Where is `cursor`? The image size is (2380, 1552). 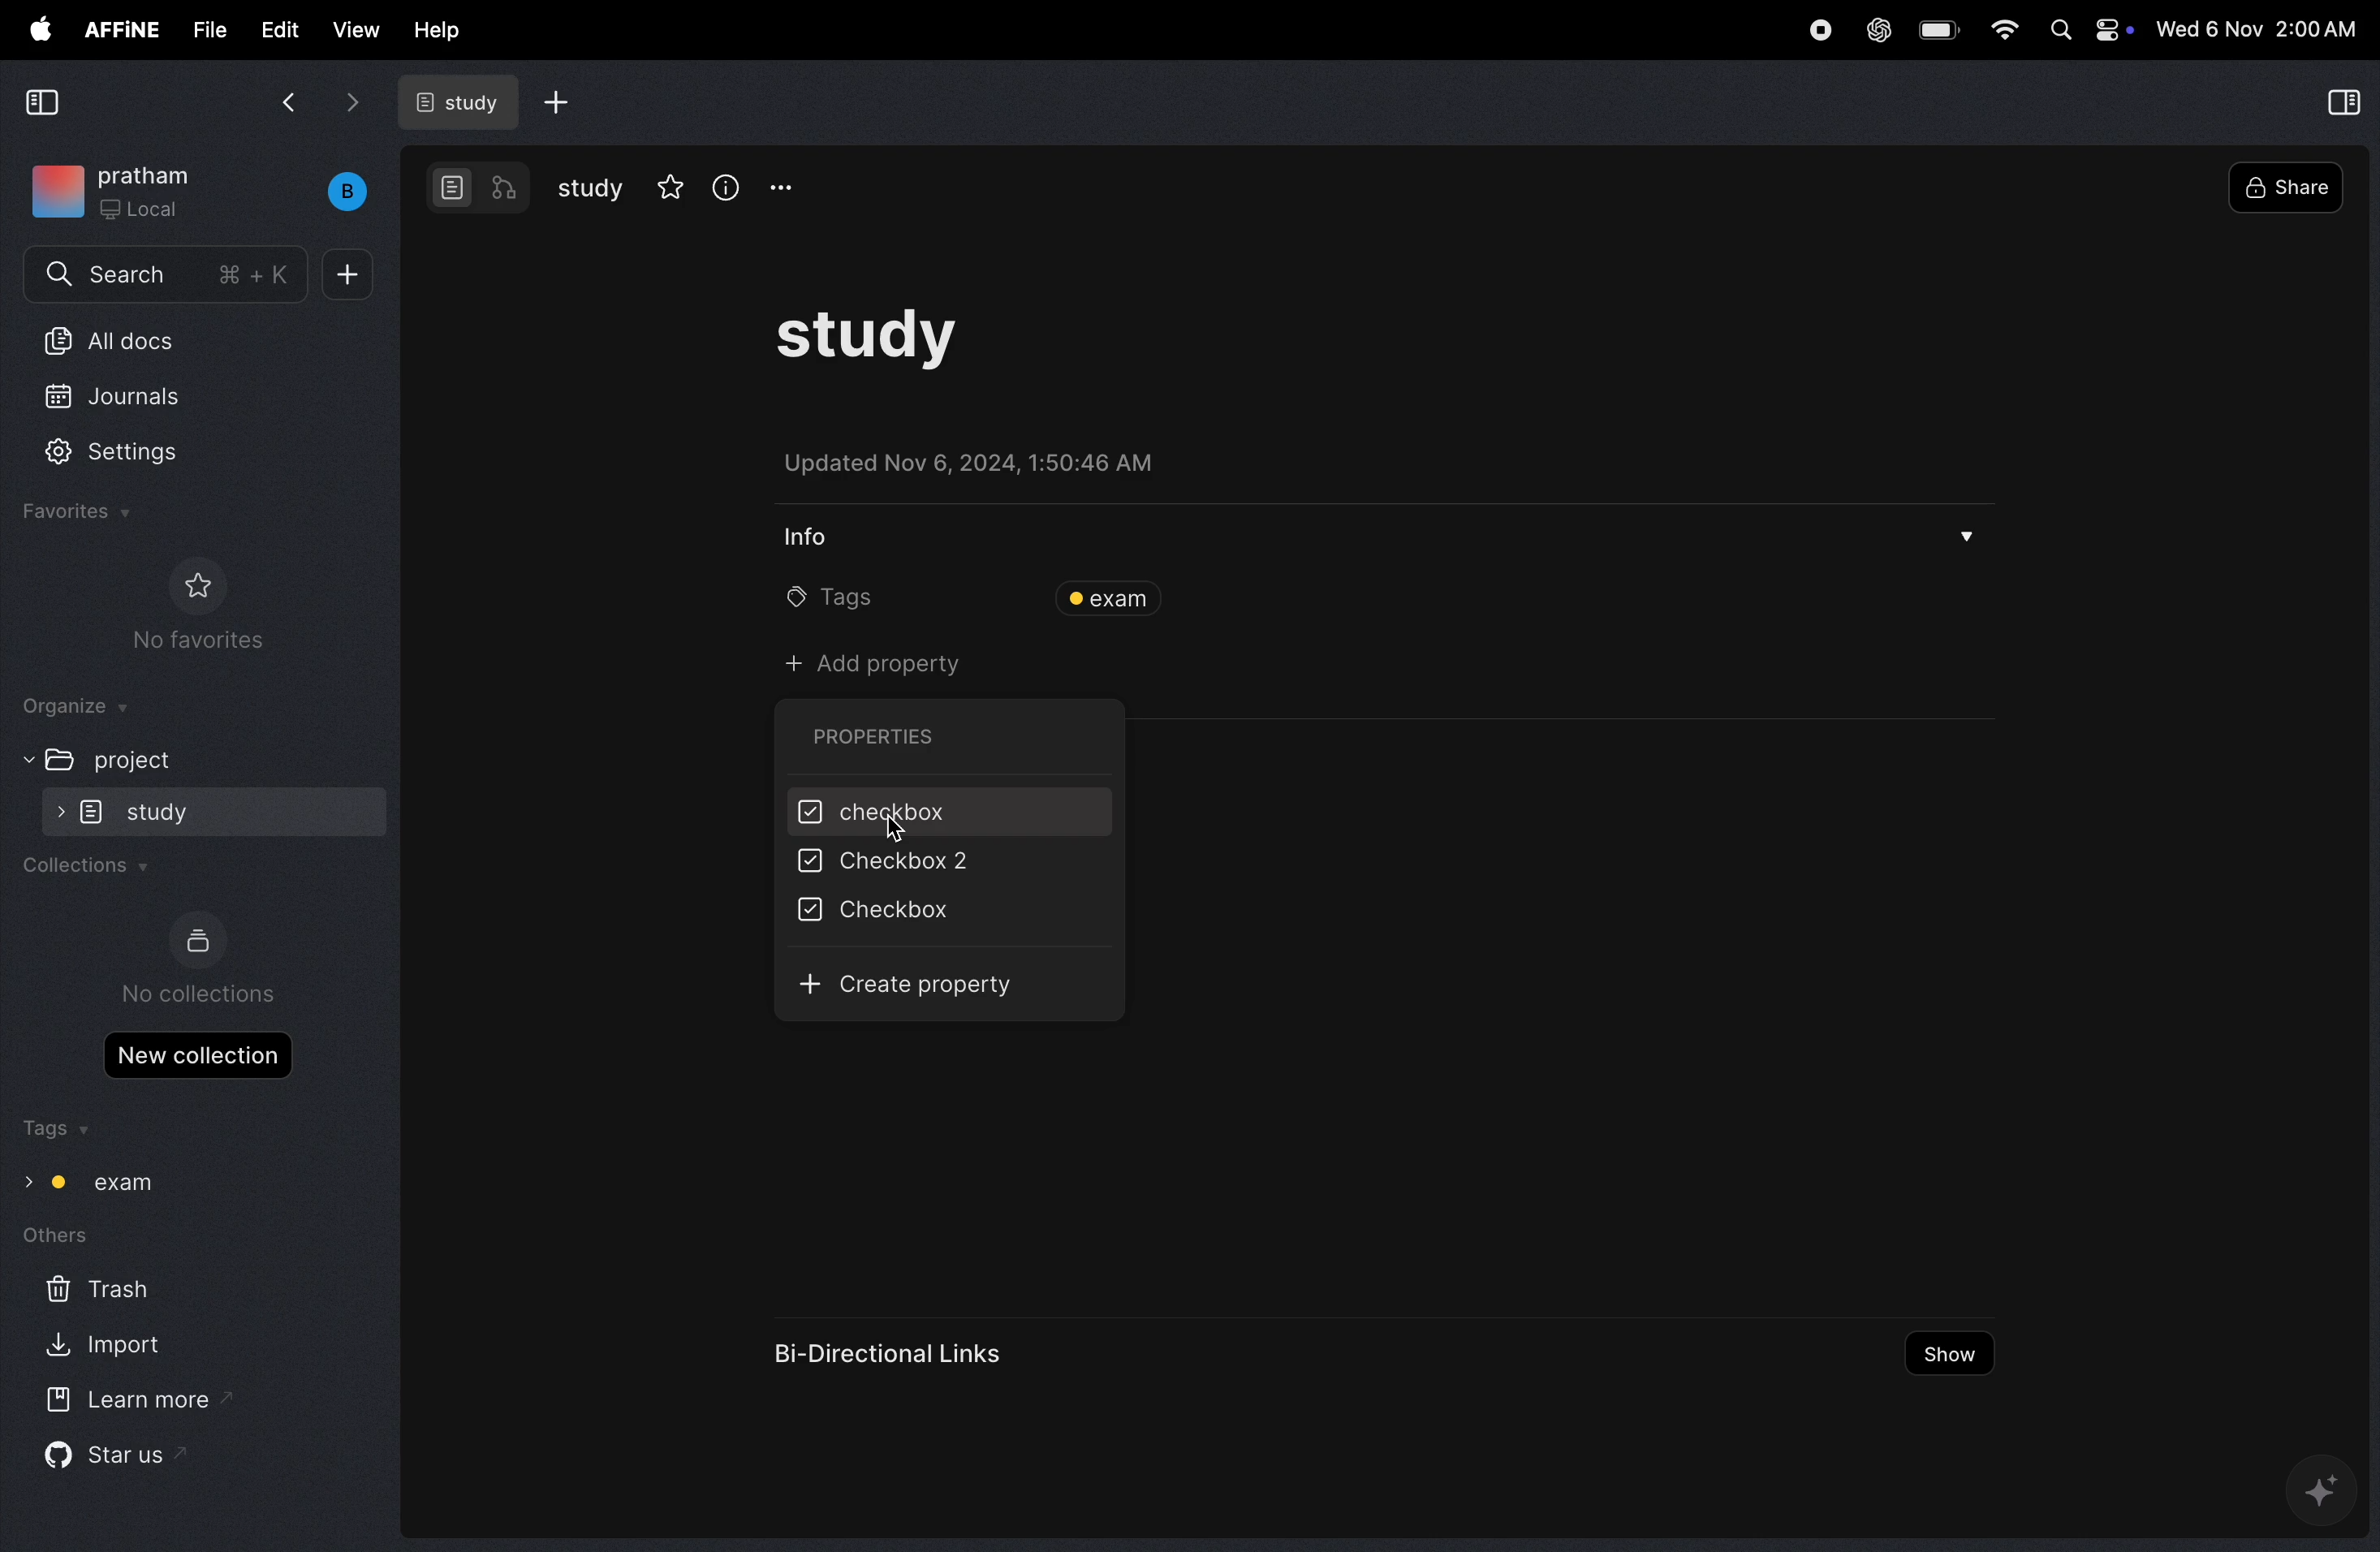
cursor is located at coordinates (891, 831).